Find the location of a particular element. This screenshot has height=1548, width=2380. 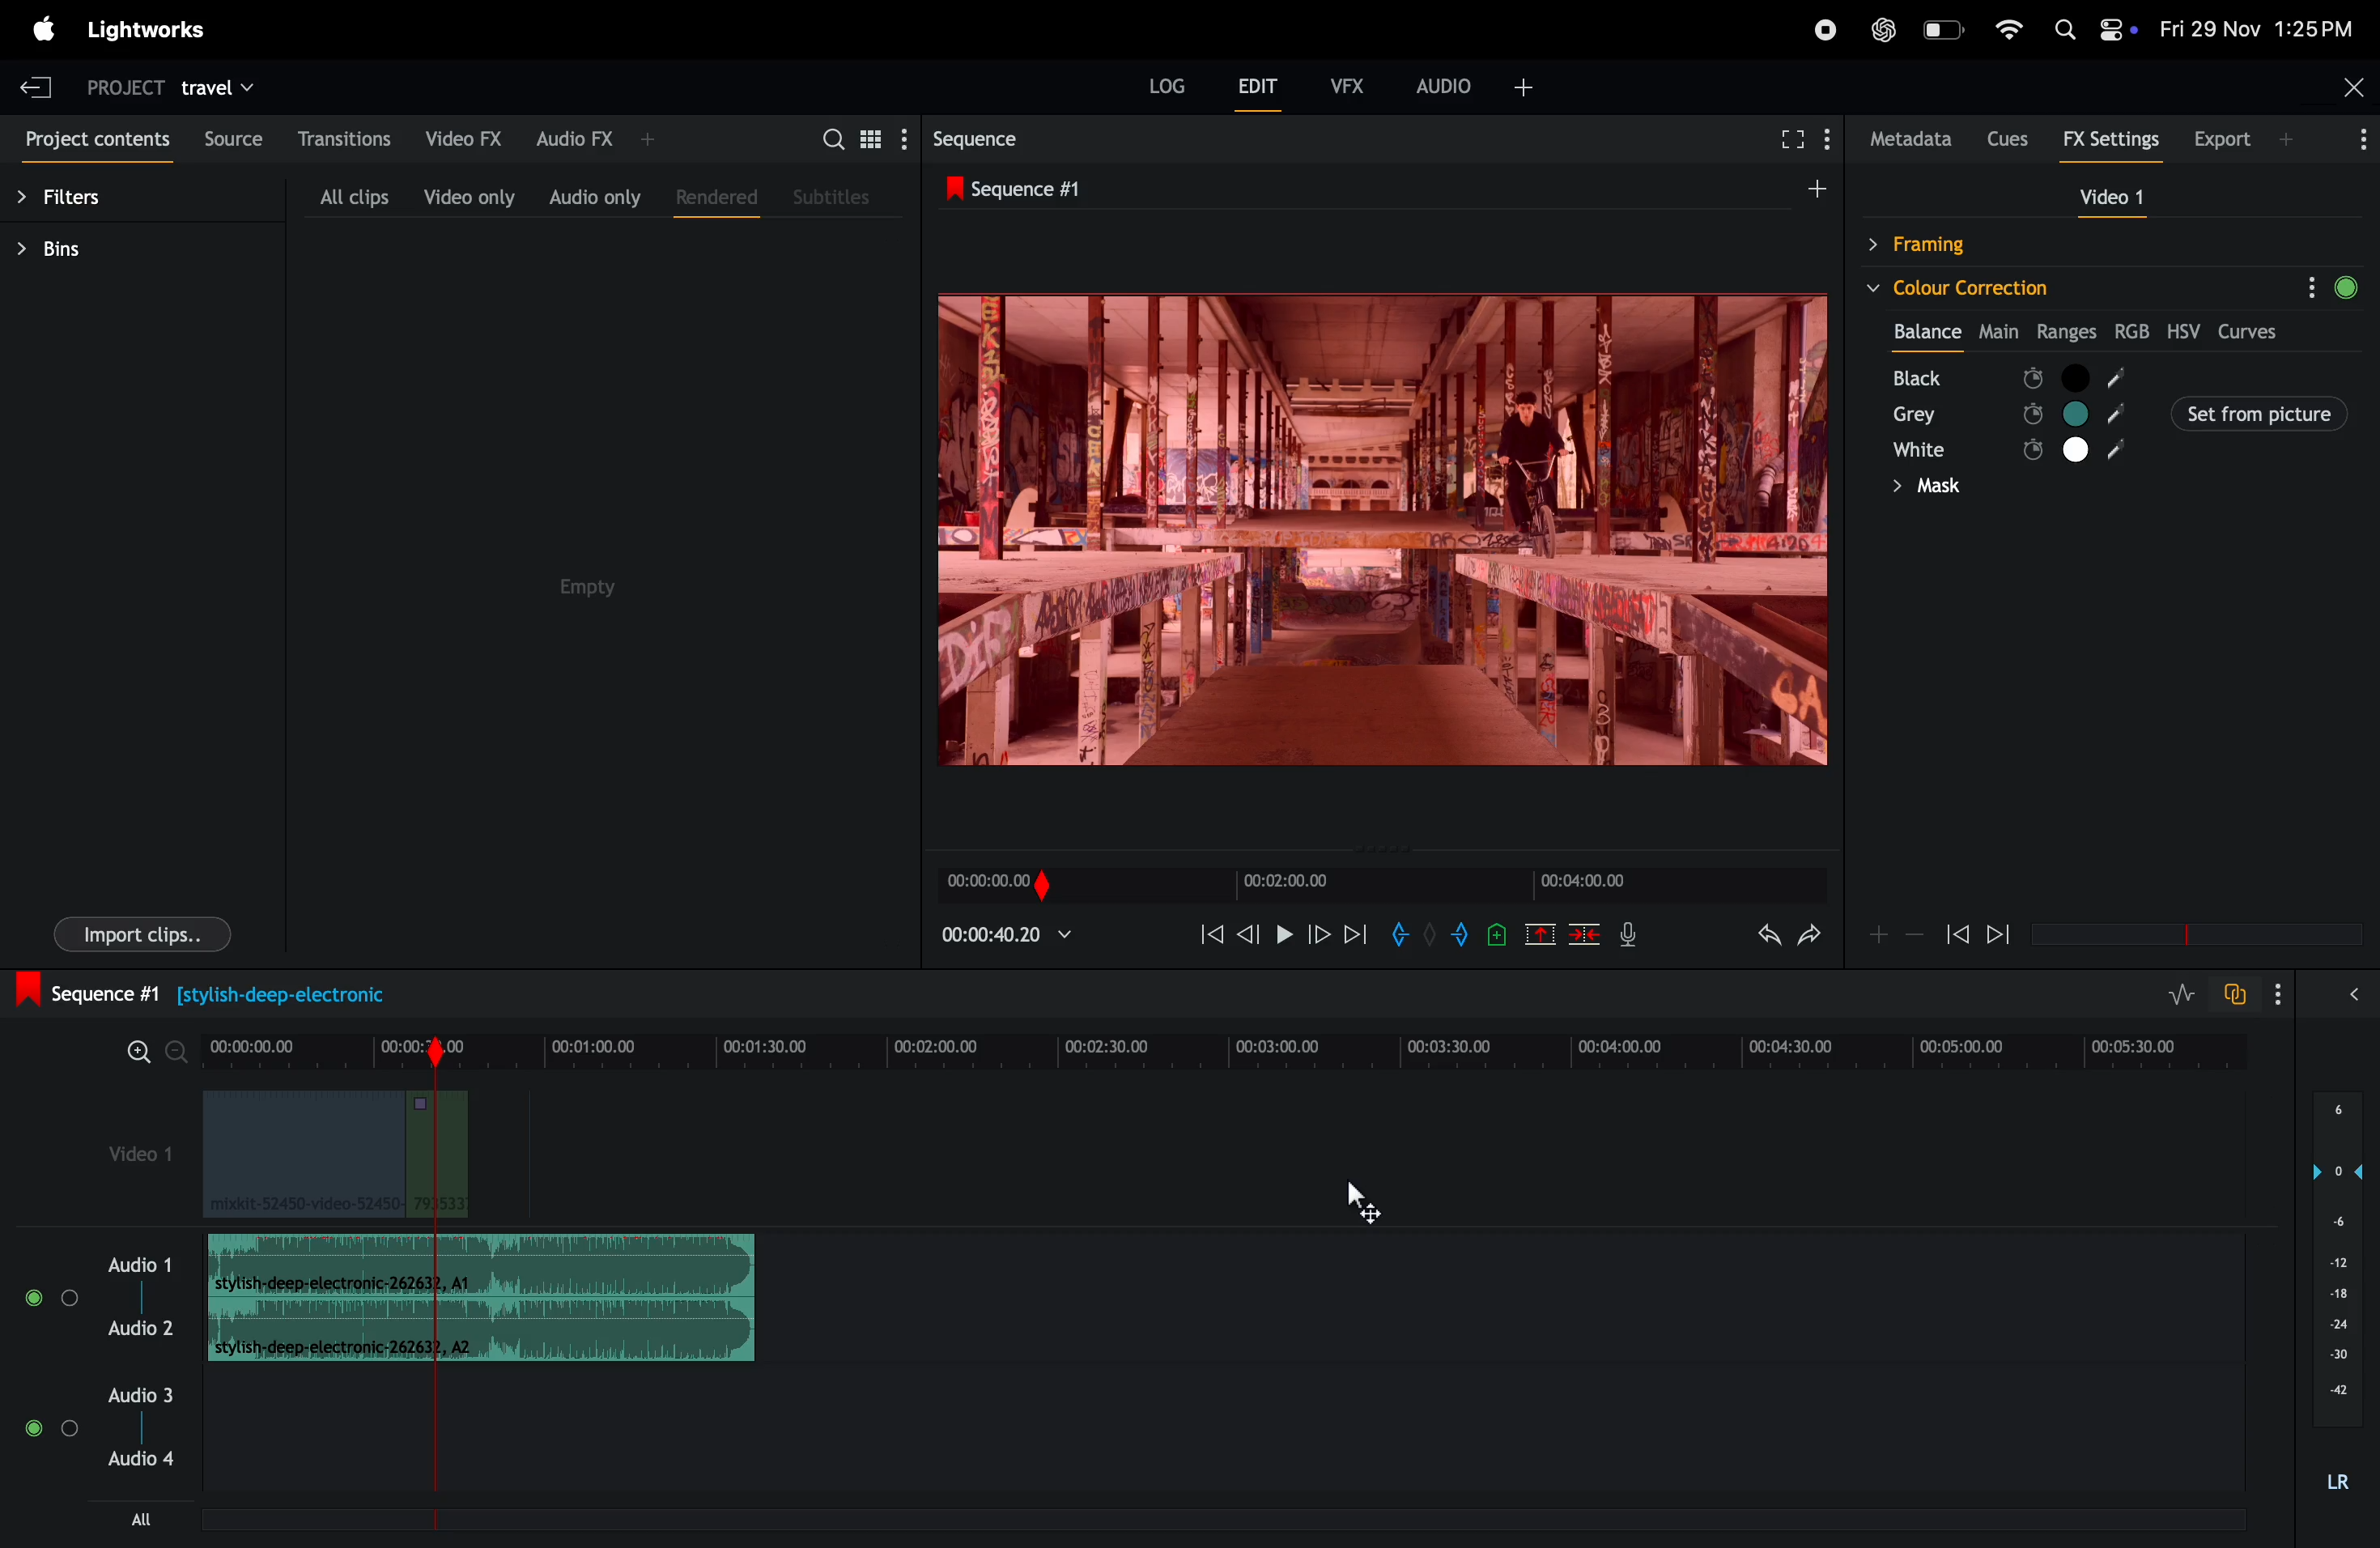

audio clip is located at coordinates (482, 1265).